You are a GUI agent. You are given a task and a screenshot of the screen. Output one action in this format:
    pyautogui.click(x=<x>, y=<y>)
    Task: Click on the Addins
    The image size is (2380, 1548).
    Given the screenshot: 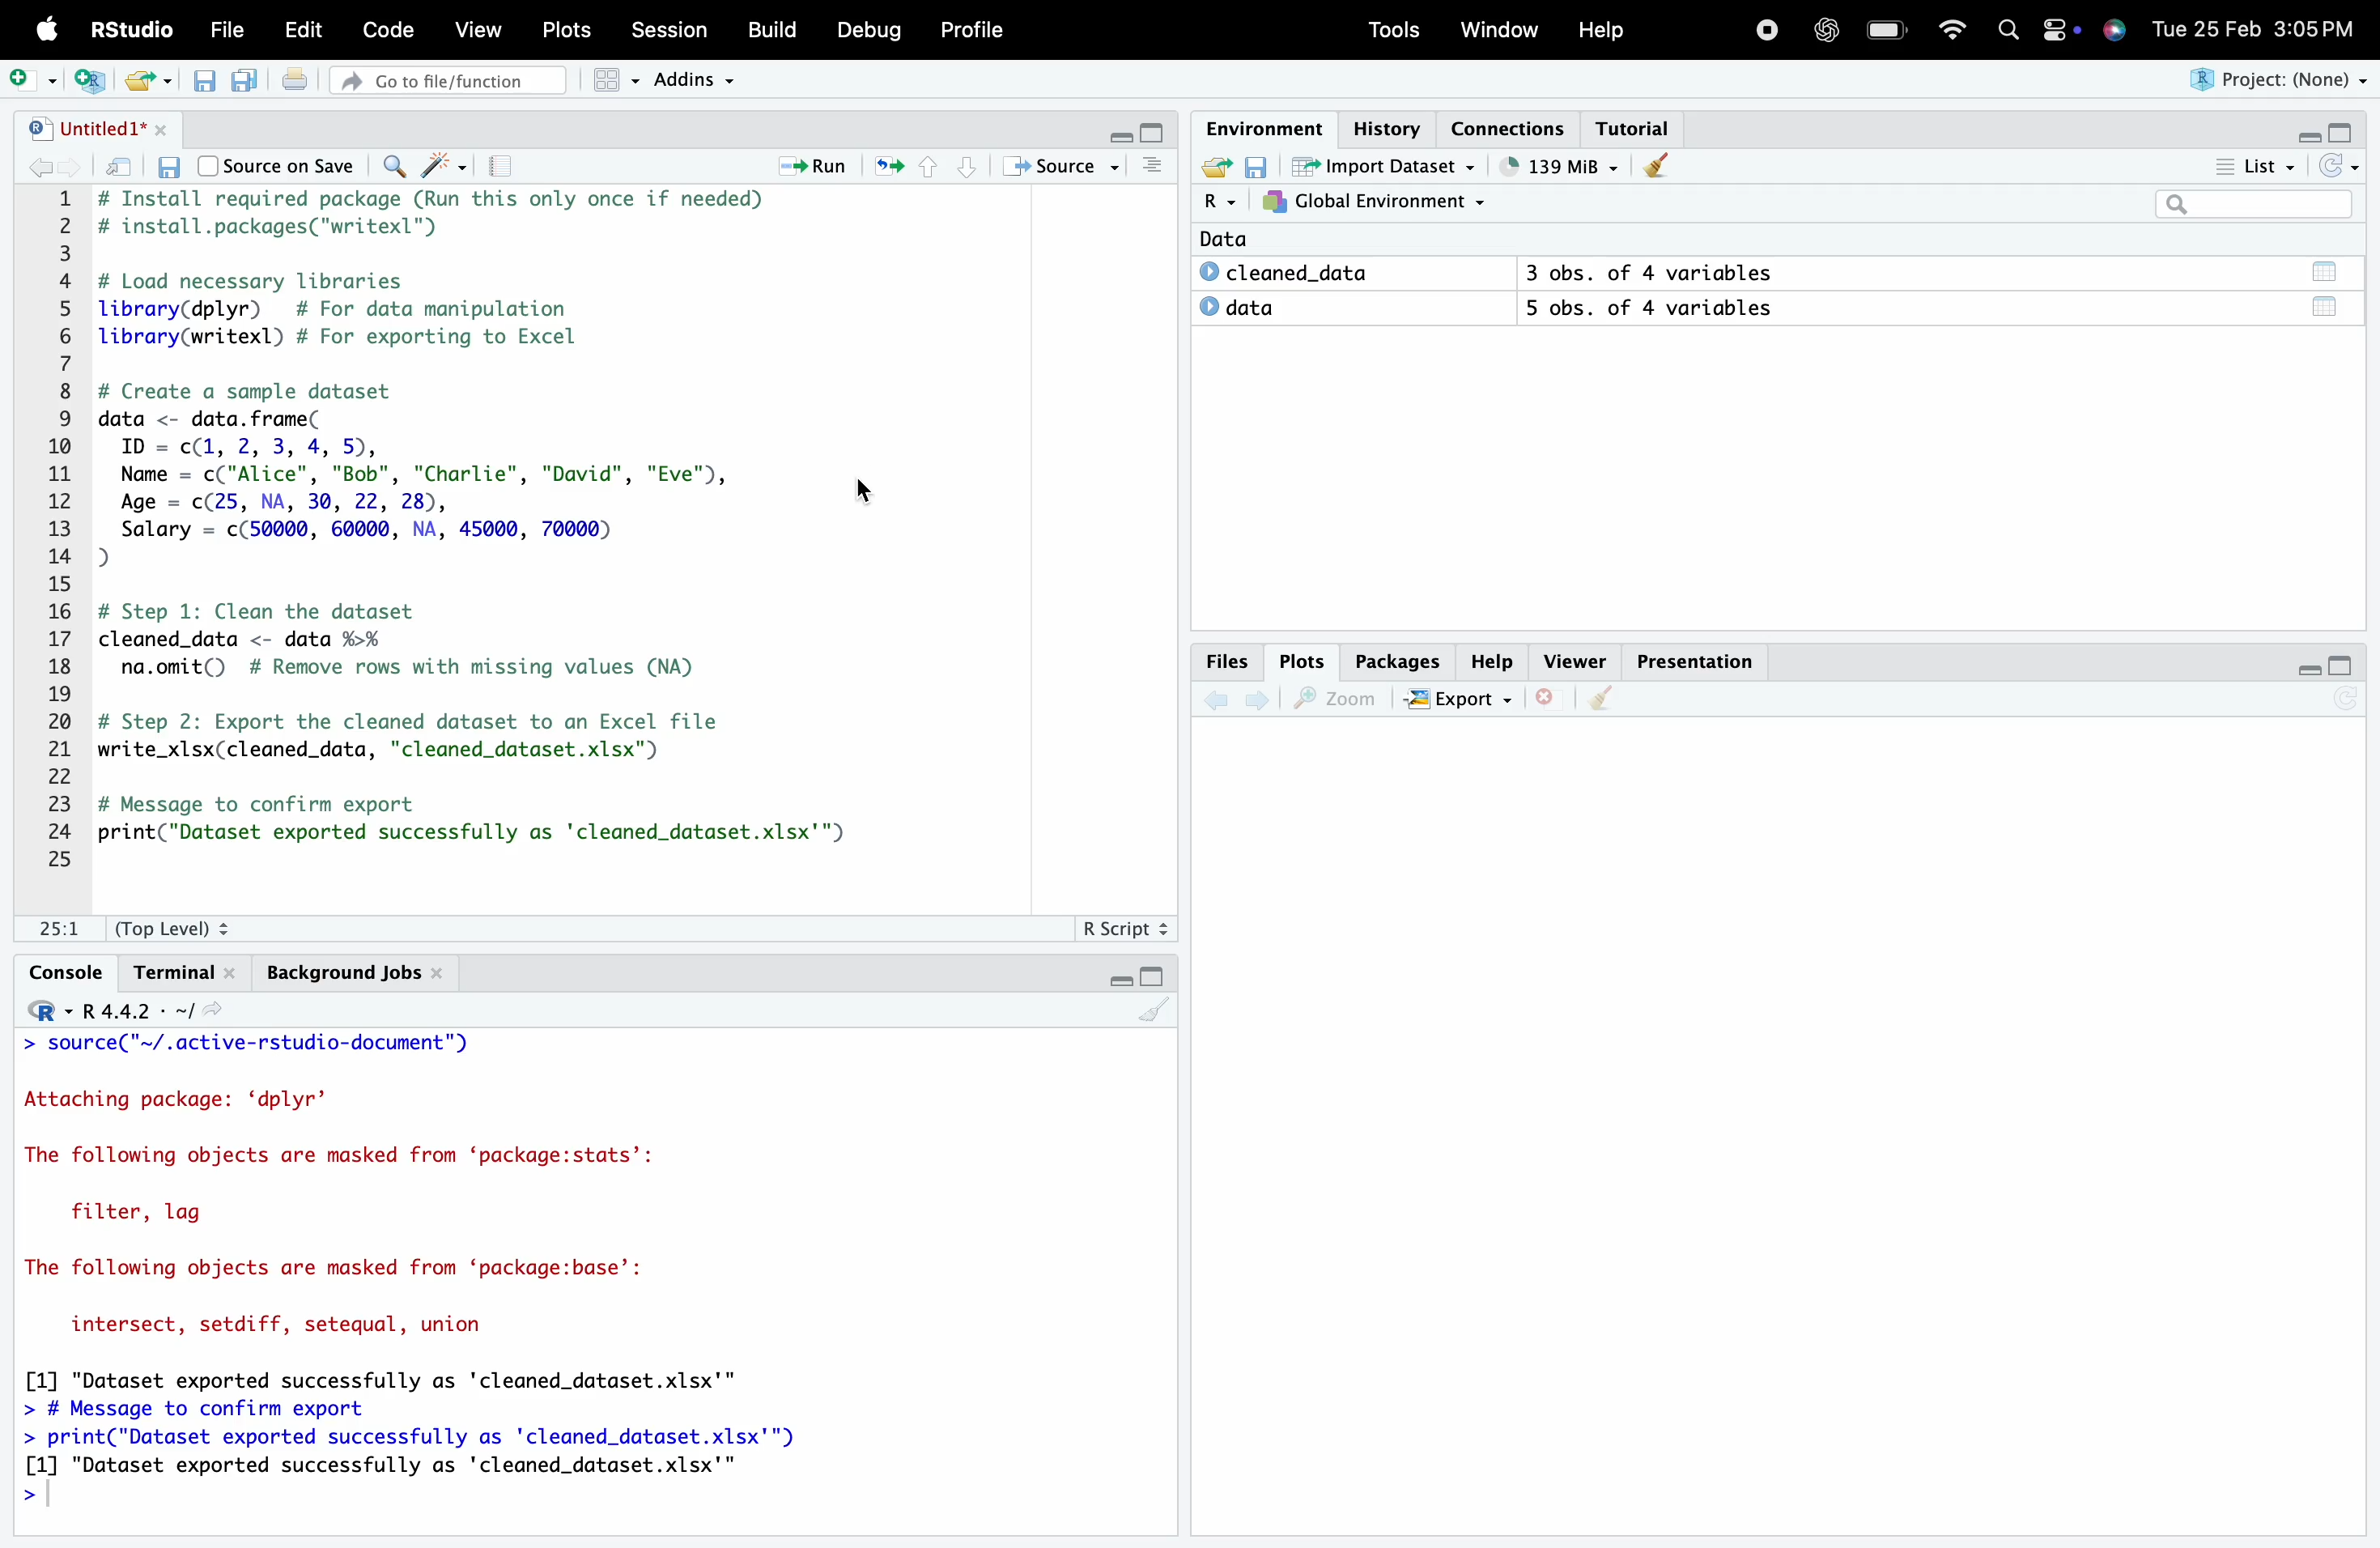 What is the action you would take?
    pyautogui.click(x=695, y=77)
    